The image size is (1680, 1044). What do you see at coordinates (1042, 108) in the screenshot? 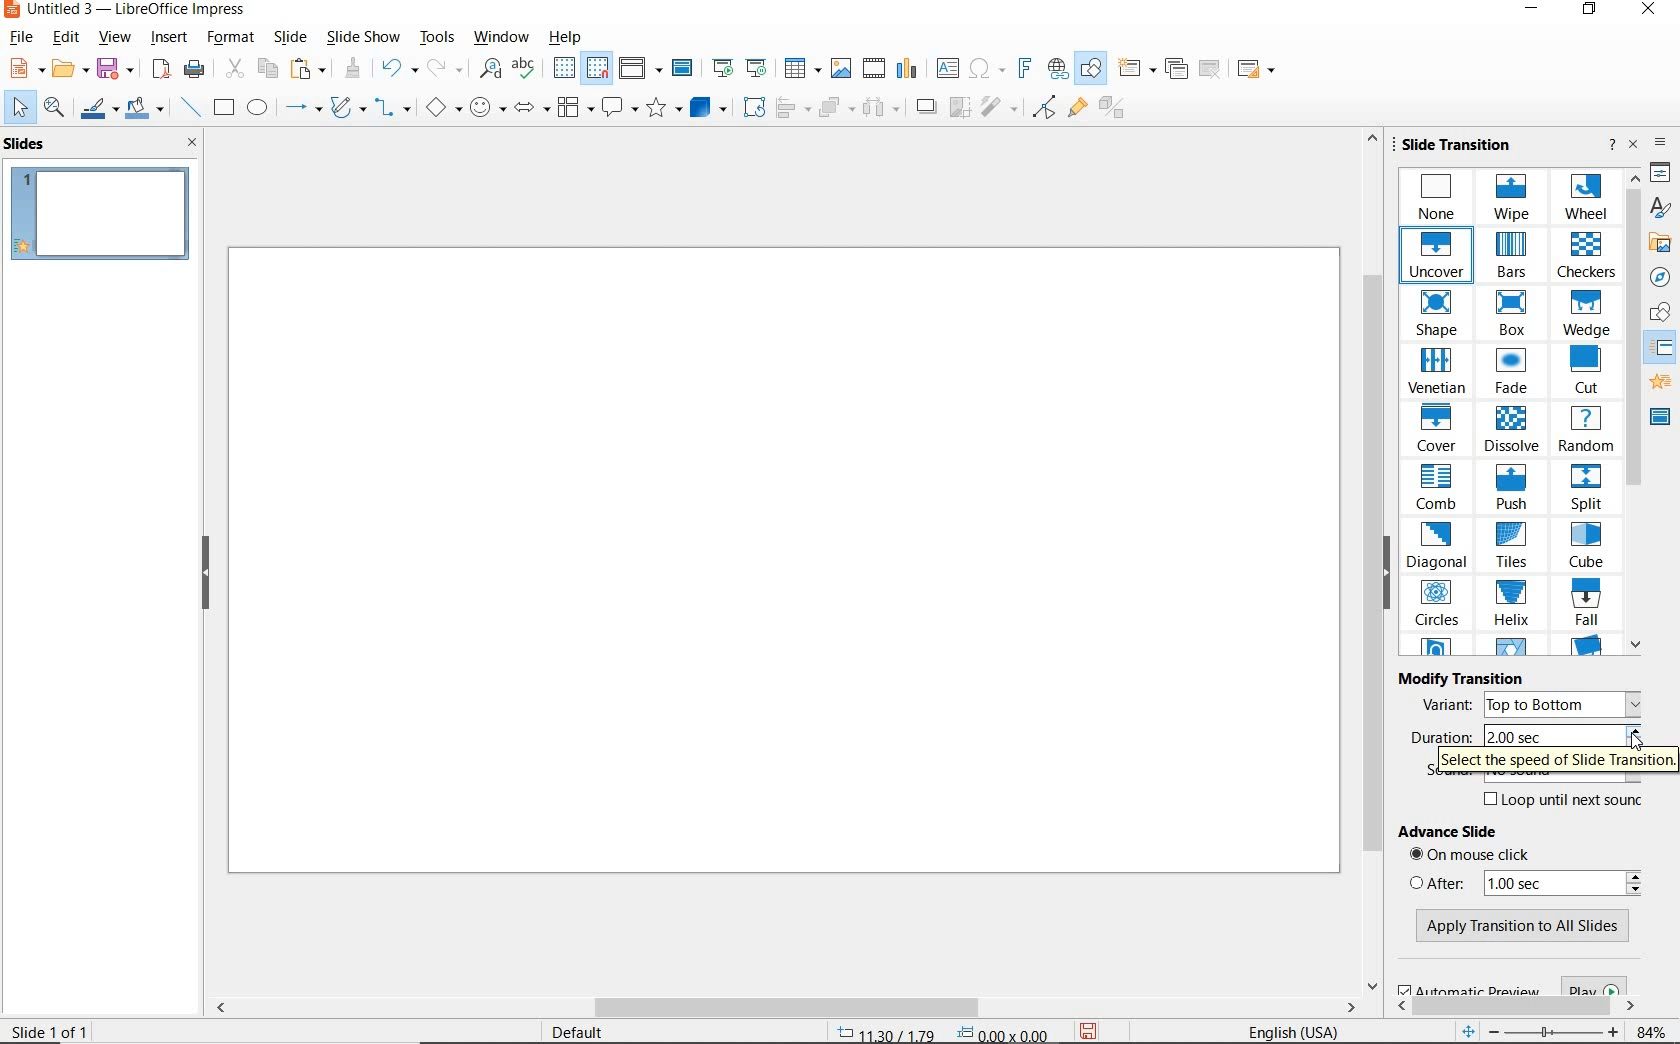
I see `TOGGLE POINT EDIT MODE` at bounding box center [1042, 108].